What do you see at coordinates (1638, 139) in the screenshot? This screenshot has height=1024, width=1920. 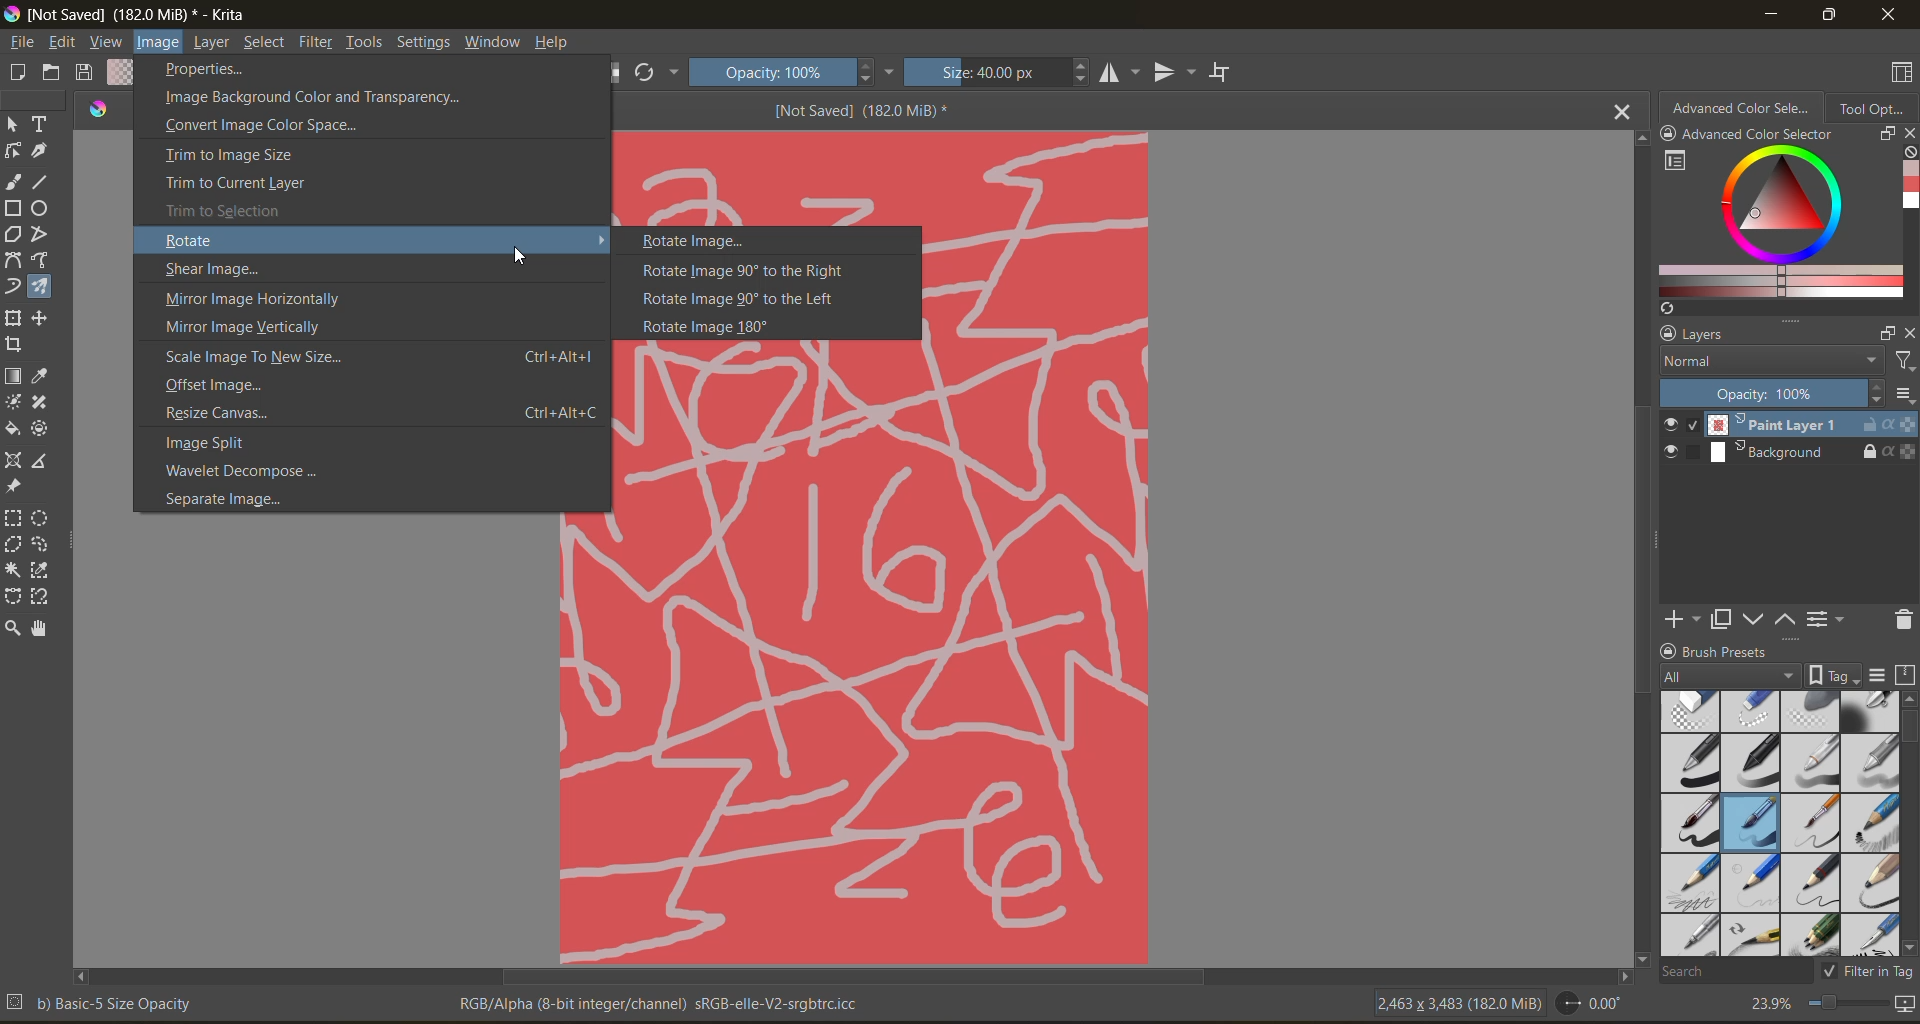 I see `Scroll up` at bounding box center [1638, 139].